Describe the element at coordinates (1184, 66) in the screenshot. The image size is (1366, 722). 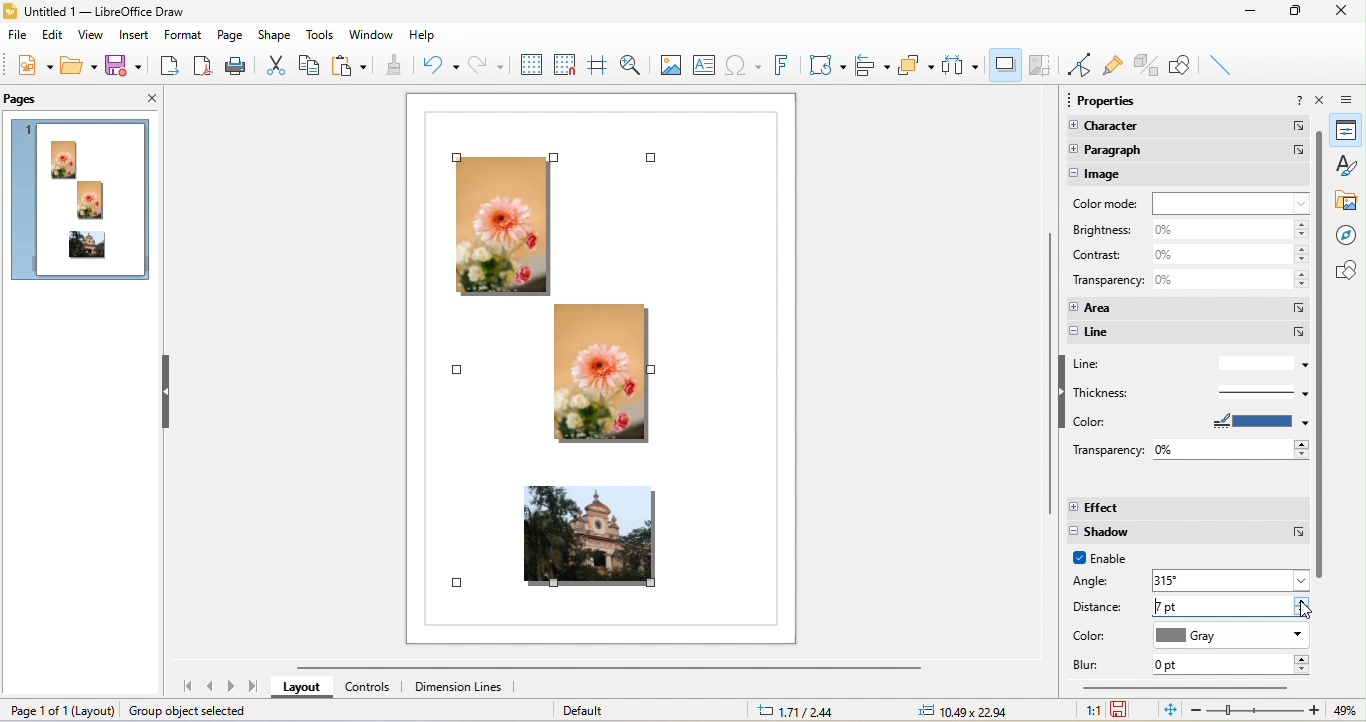
I see `show draw function` at that location.